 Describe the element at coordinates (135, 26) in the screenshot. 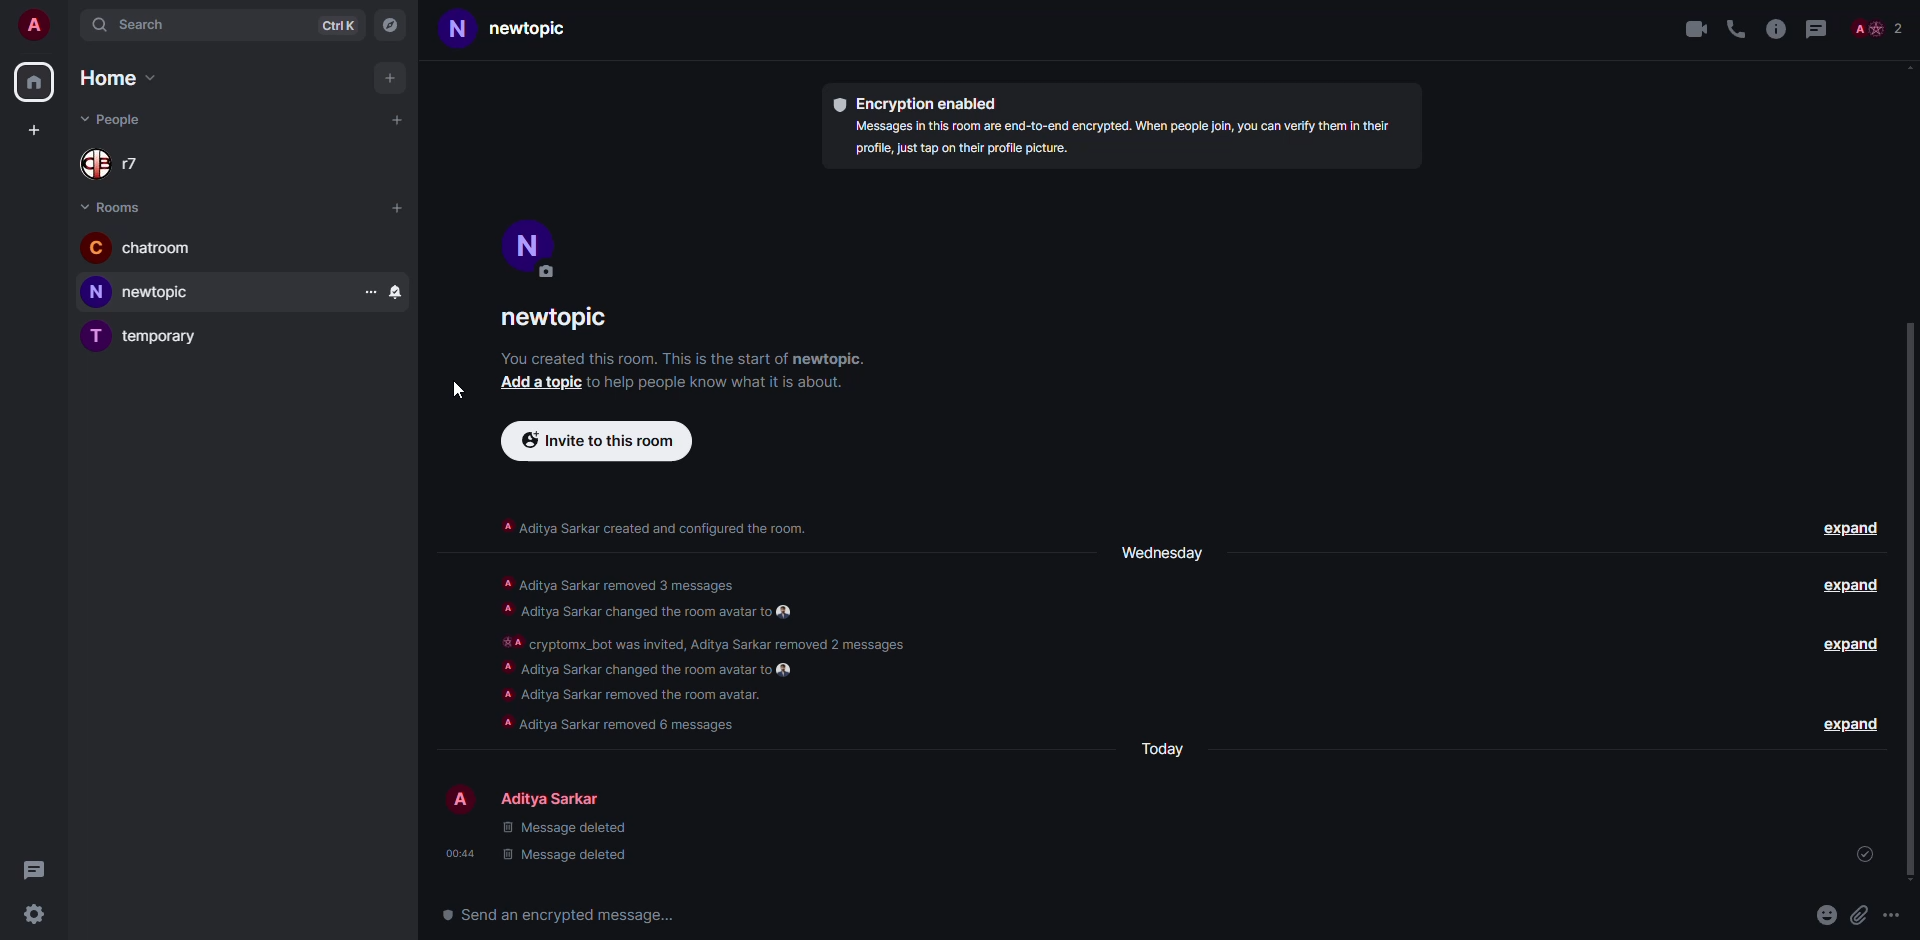

I see `search` at that location.